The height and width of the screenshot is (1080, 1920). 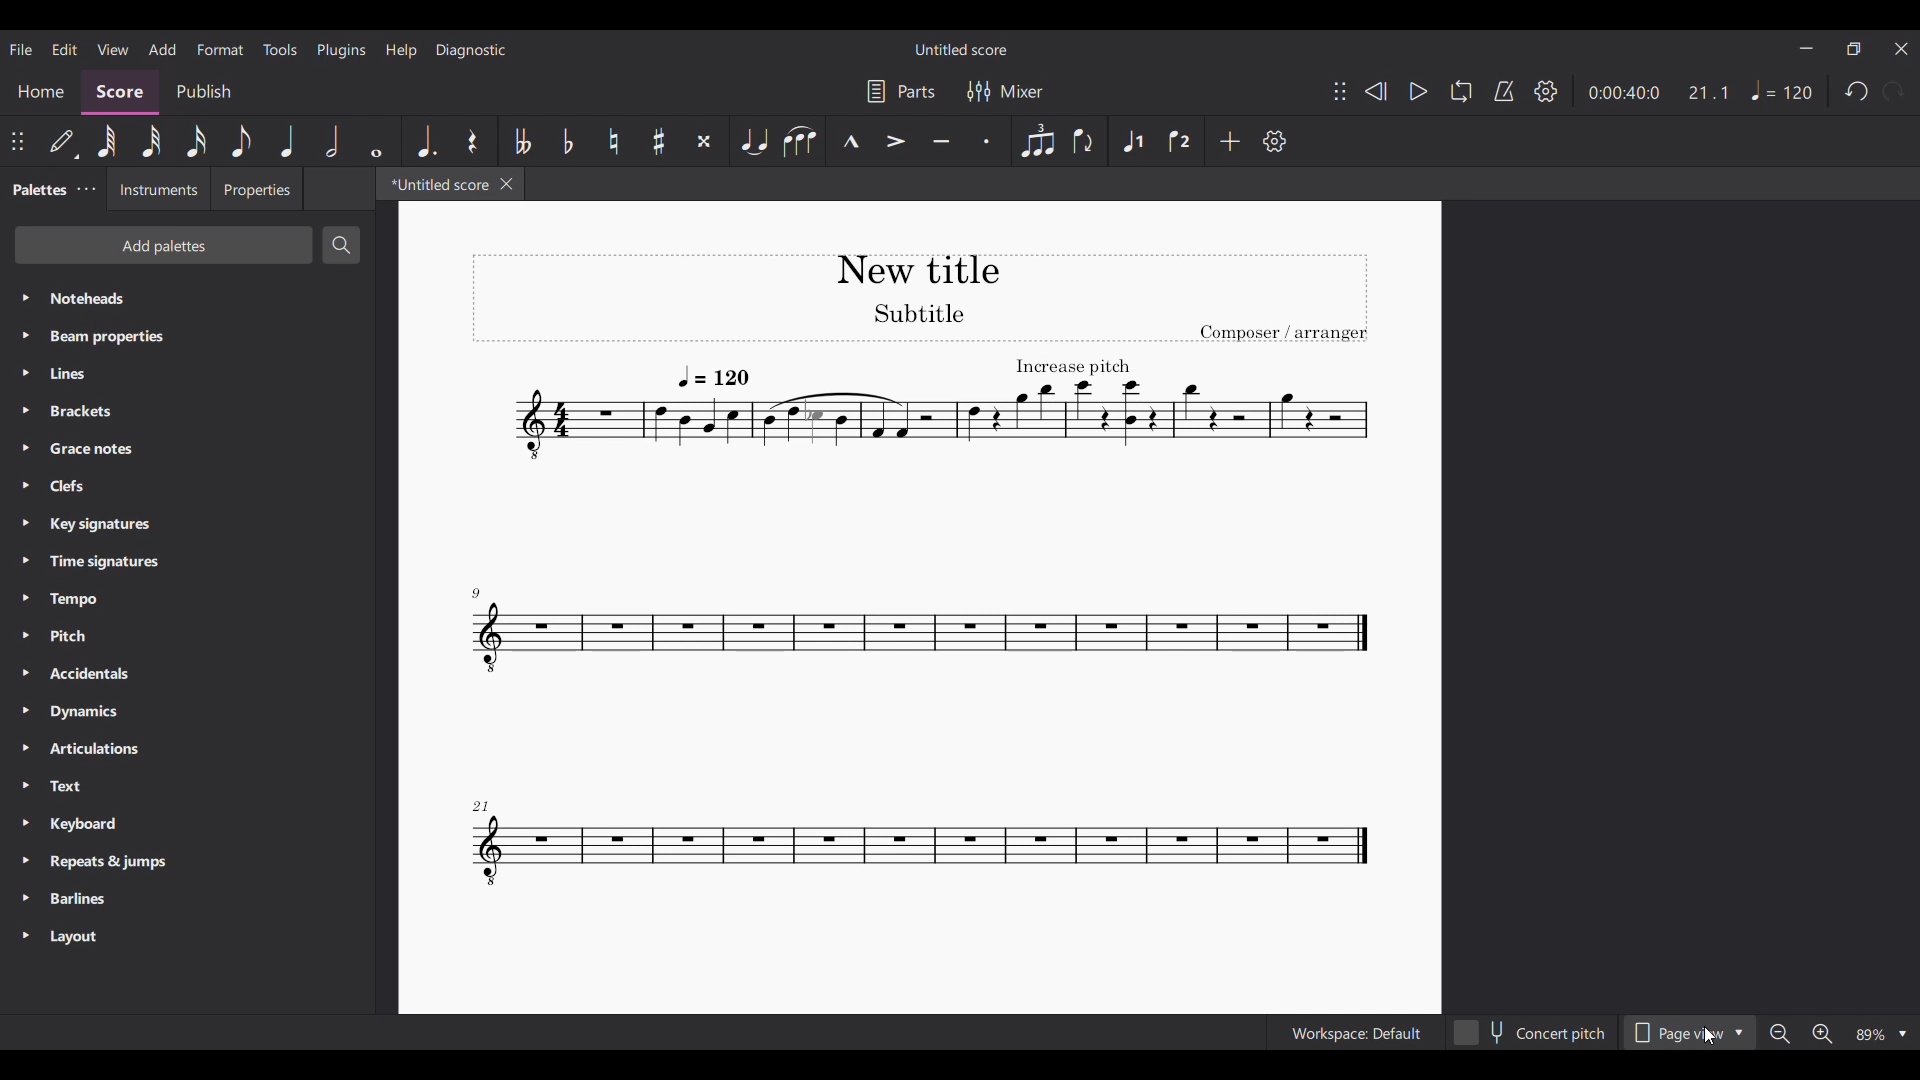 I want to click on Toggle double flat, so click(x=520, y=141).